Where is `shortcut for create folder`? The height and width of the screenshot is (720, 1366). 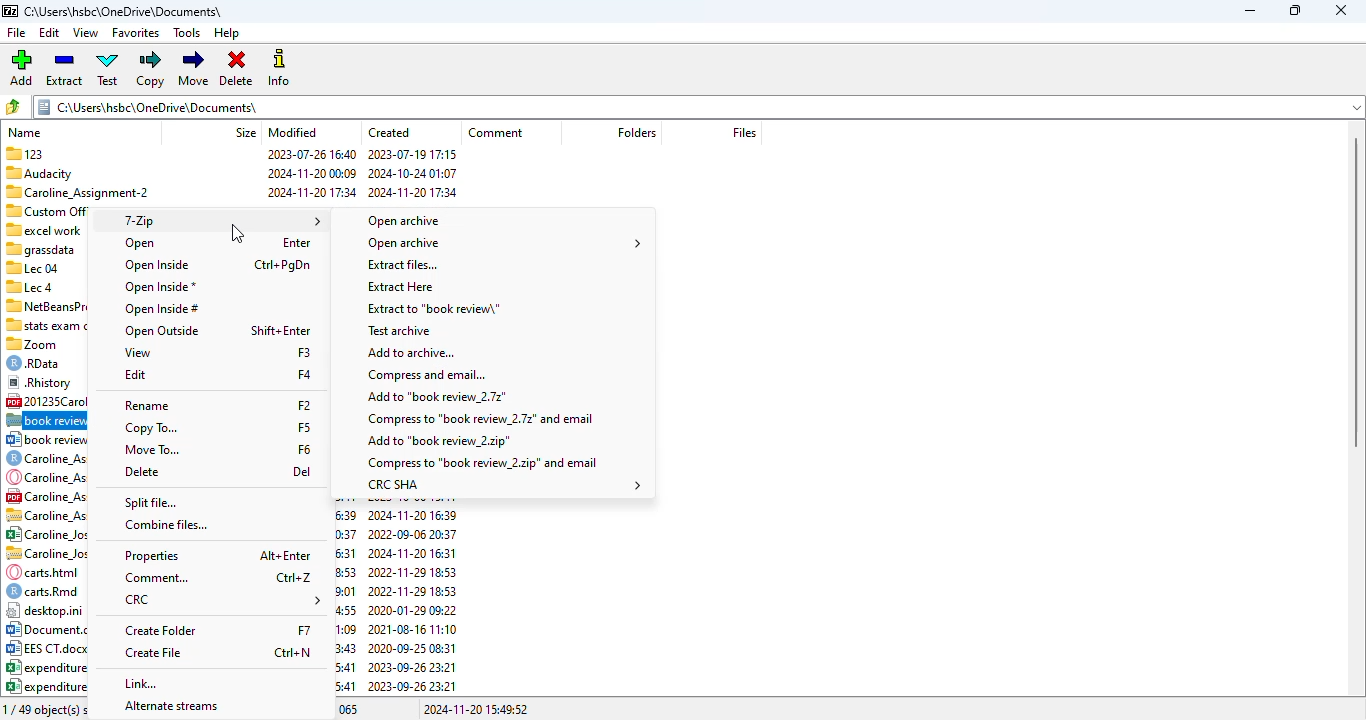 shortcut for create folder is located at coordinates (303, 629).